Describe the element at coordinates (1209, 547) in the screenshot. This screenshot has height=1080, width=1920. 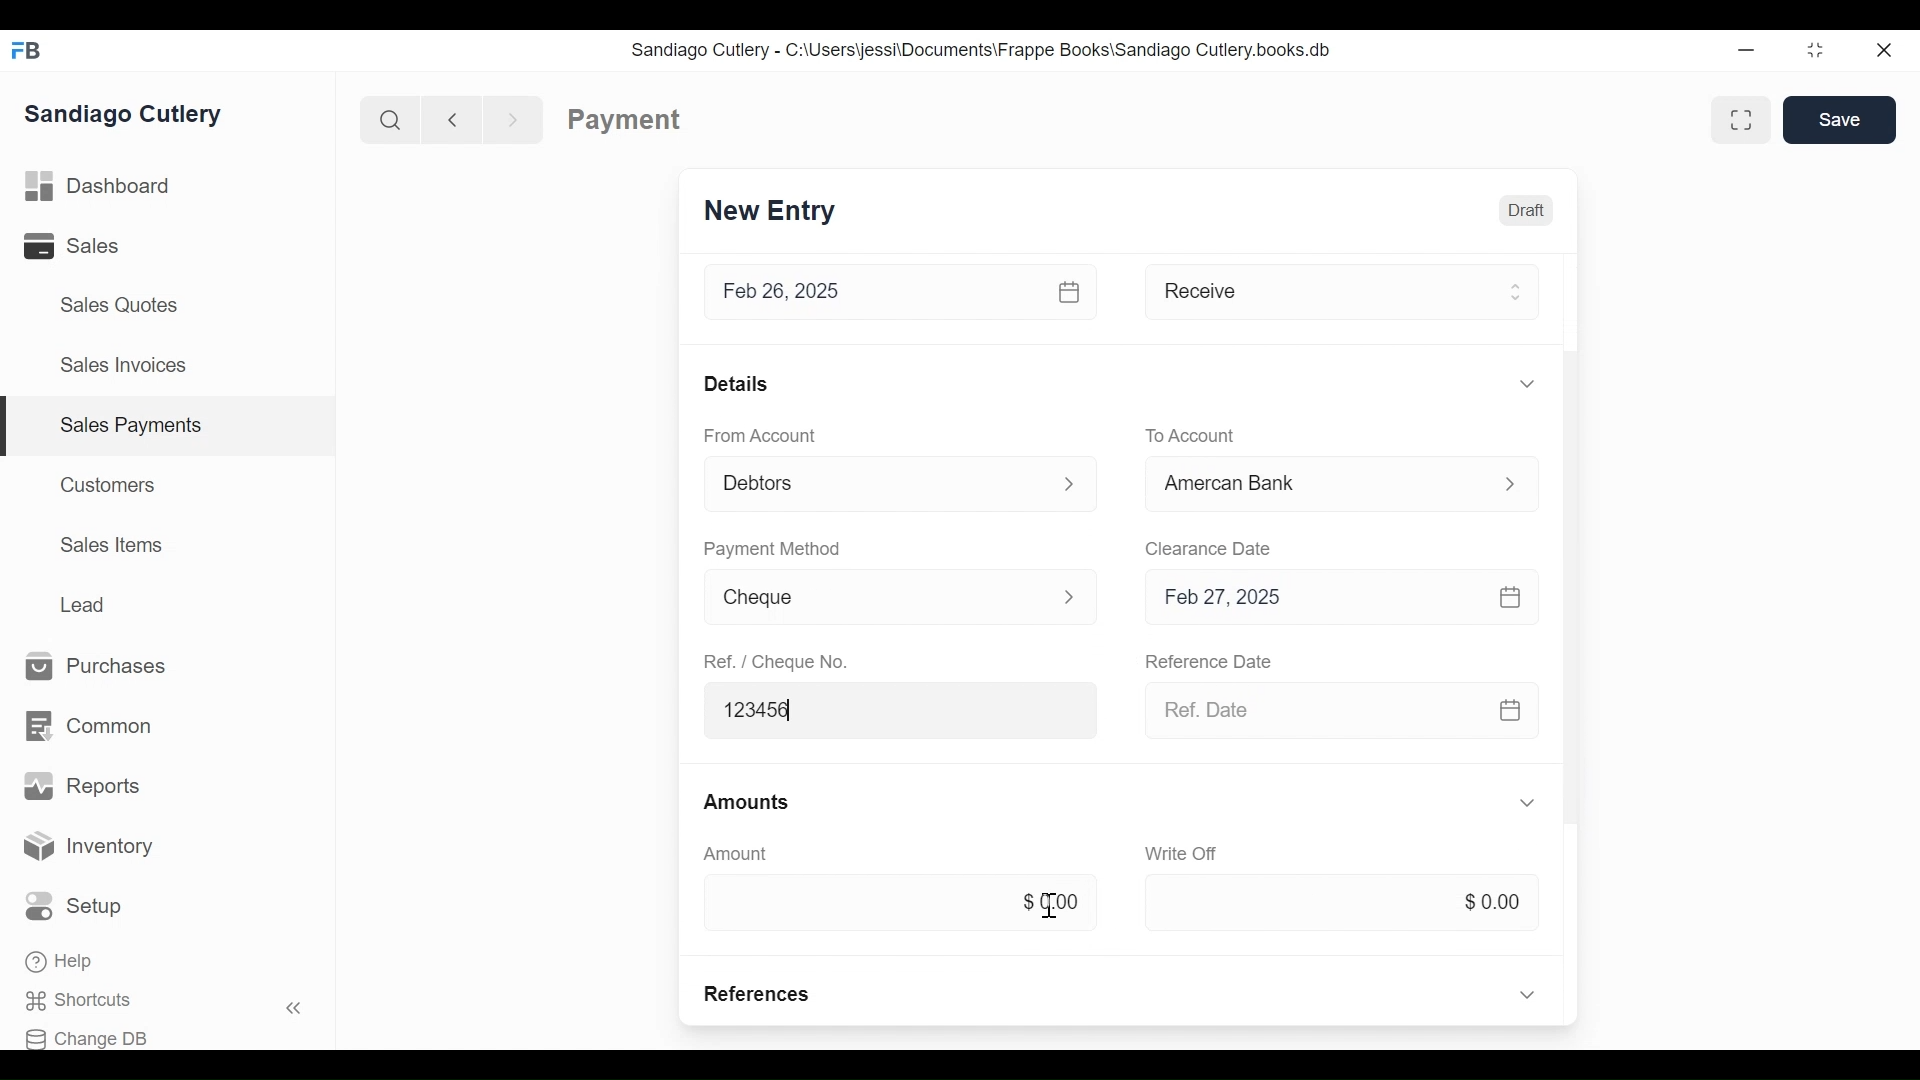
I see `Clearance Date` at that location.